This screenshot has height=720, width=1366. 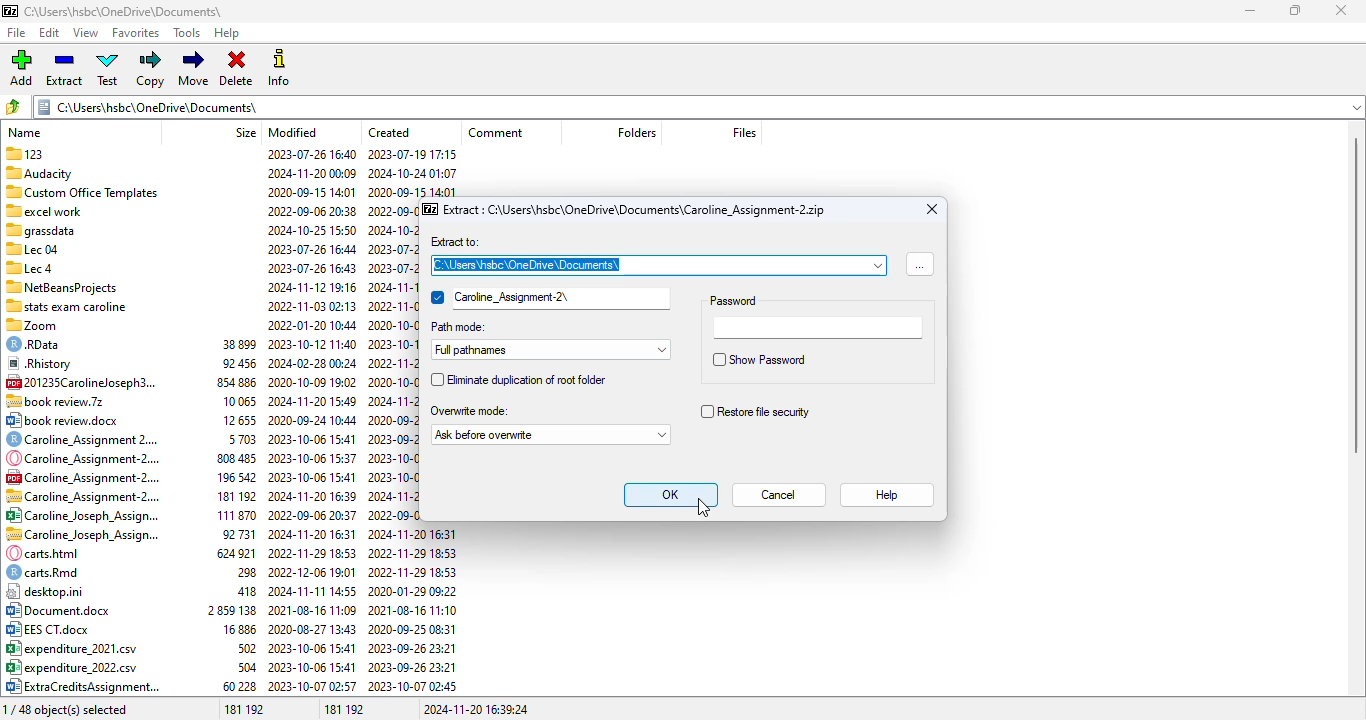 What do you see at coordinates (123, 11) in the screenshot?
I see `folder name` at bounding box center [123, 11].